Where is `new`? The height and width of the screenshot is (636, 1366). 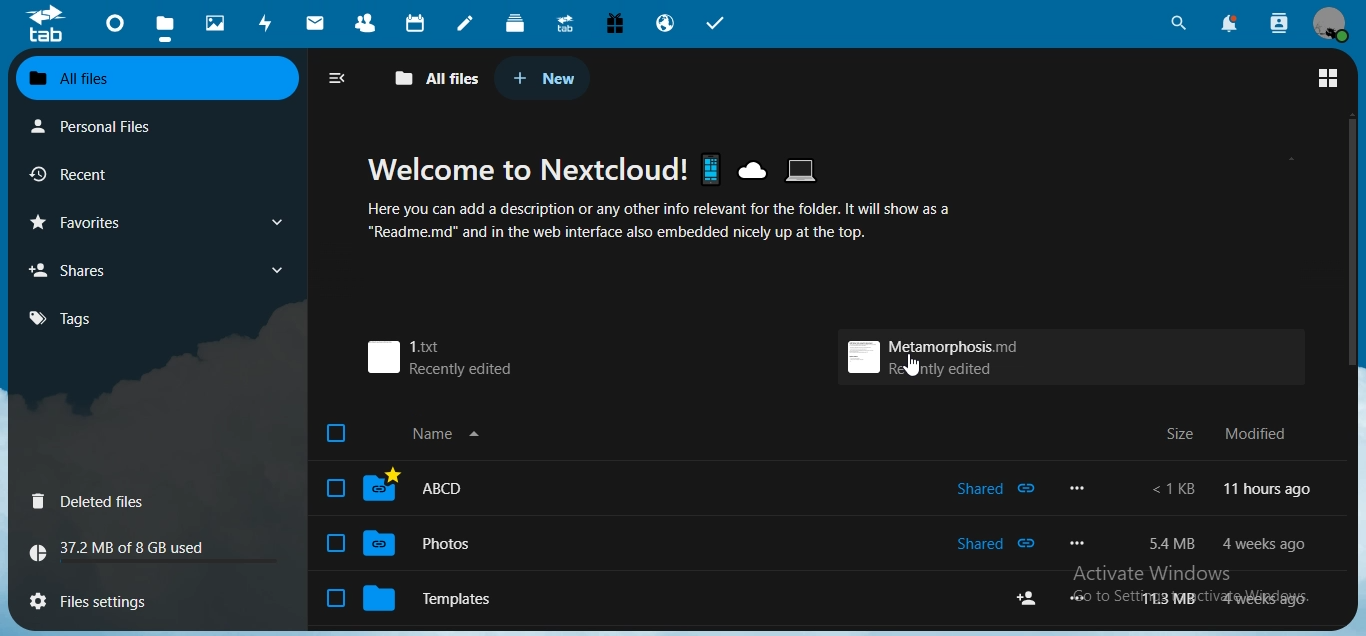 new is located at coordinates (549, 77).